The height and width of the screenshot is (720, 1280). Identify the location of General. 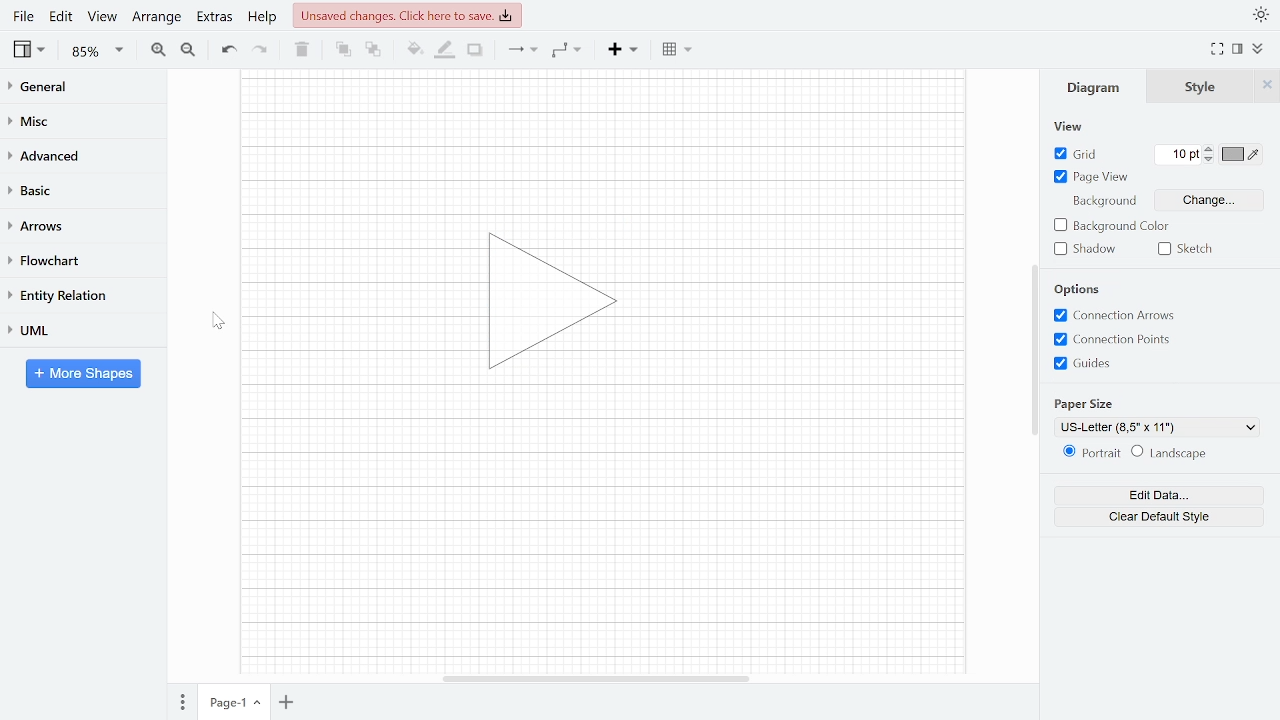
(76, 89).